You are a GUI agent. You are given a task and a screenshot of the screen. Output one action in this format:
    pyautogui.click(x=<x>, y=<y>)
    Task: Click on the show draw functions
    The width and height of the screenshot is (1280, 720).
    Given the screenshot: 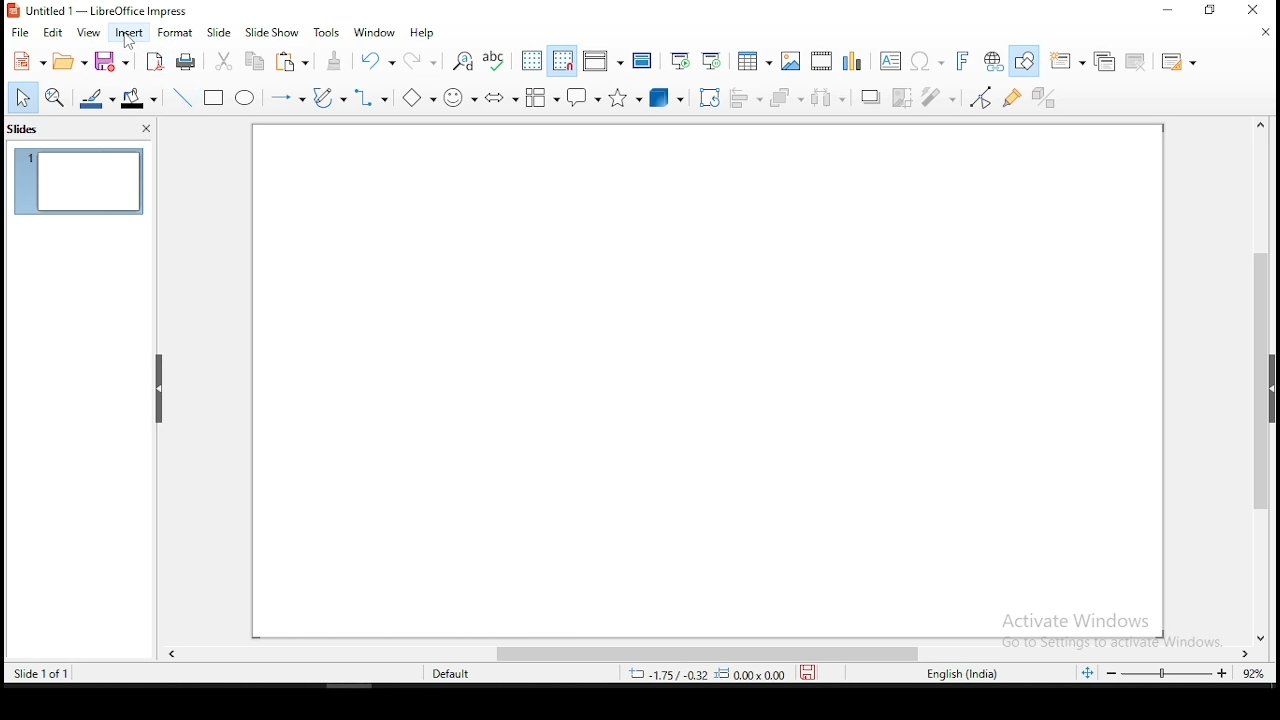 What is the action you would take?
    pyautogui.click(x=1027, y=62)
    